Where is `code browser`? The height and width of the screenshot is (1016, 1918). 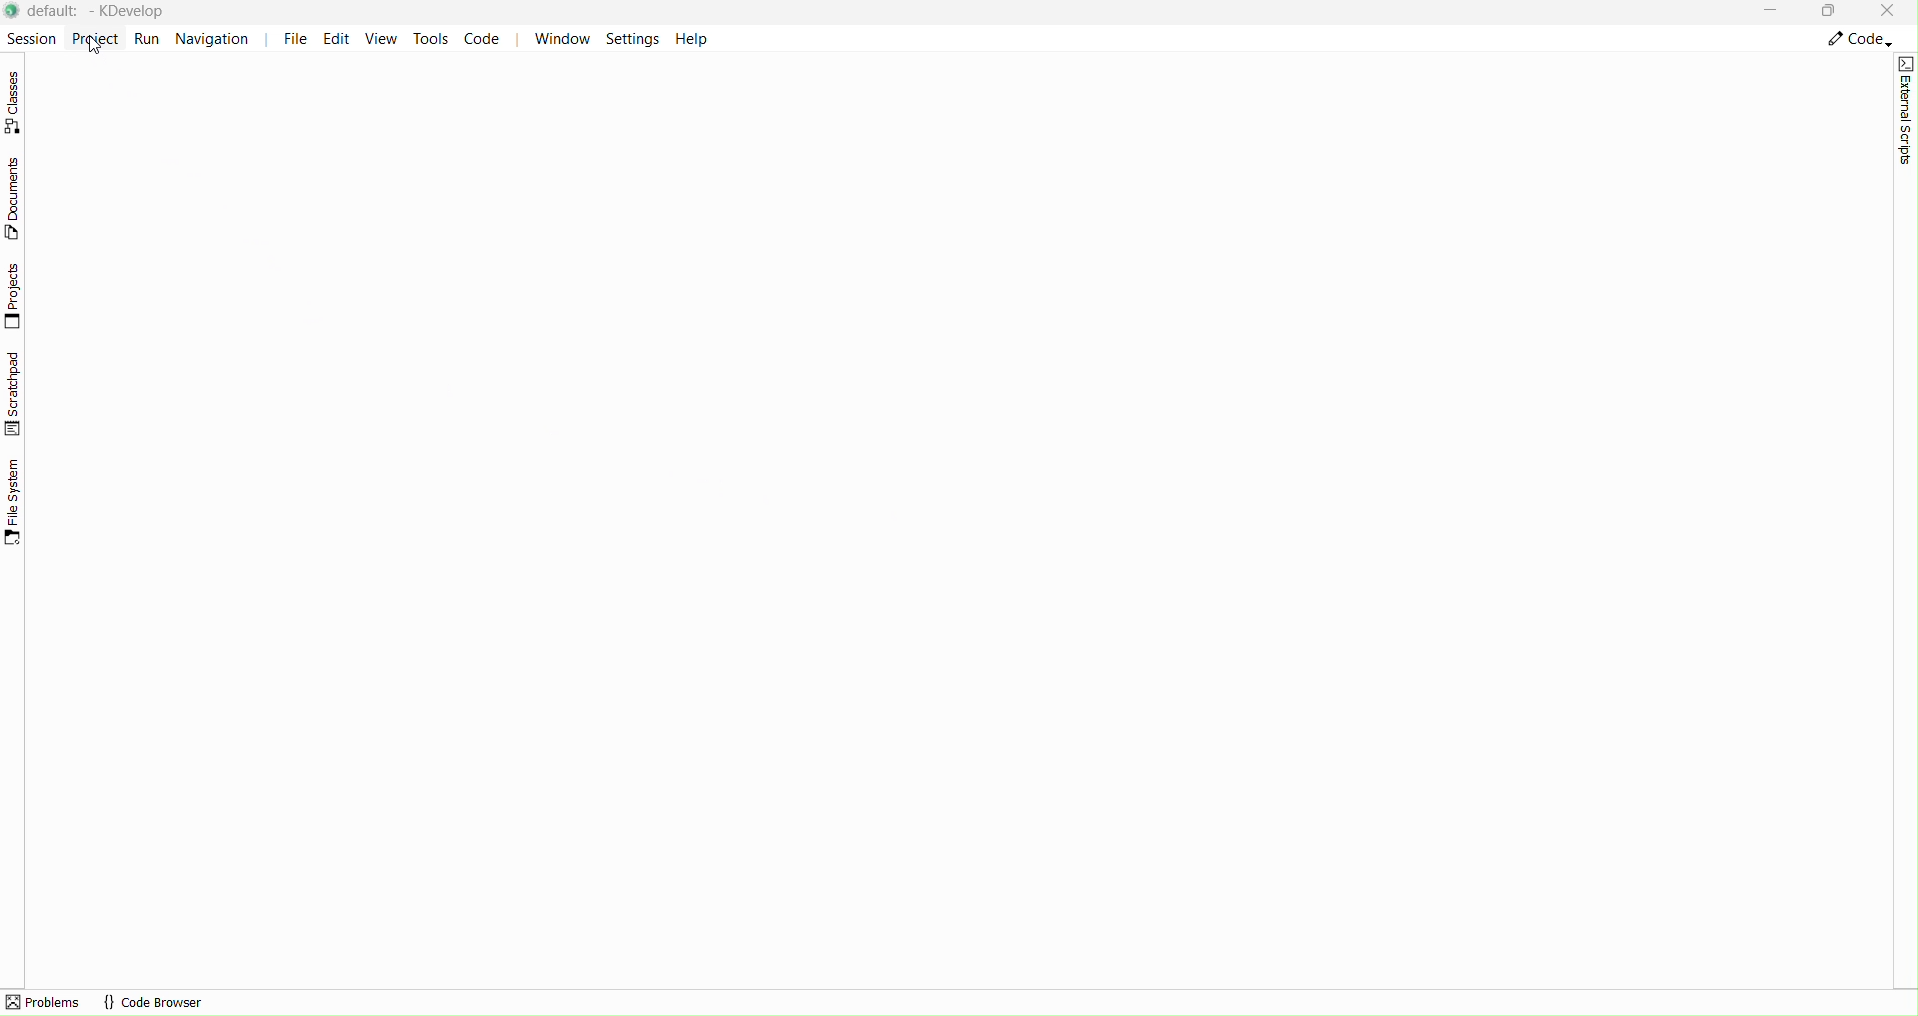
code browser is located at coordinates (153, 1002).